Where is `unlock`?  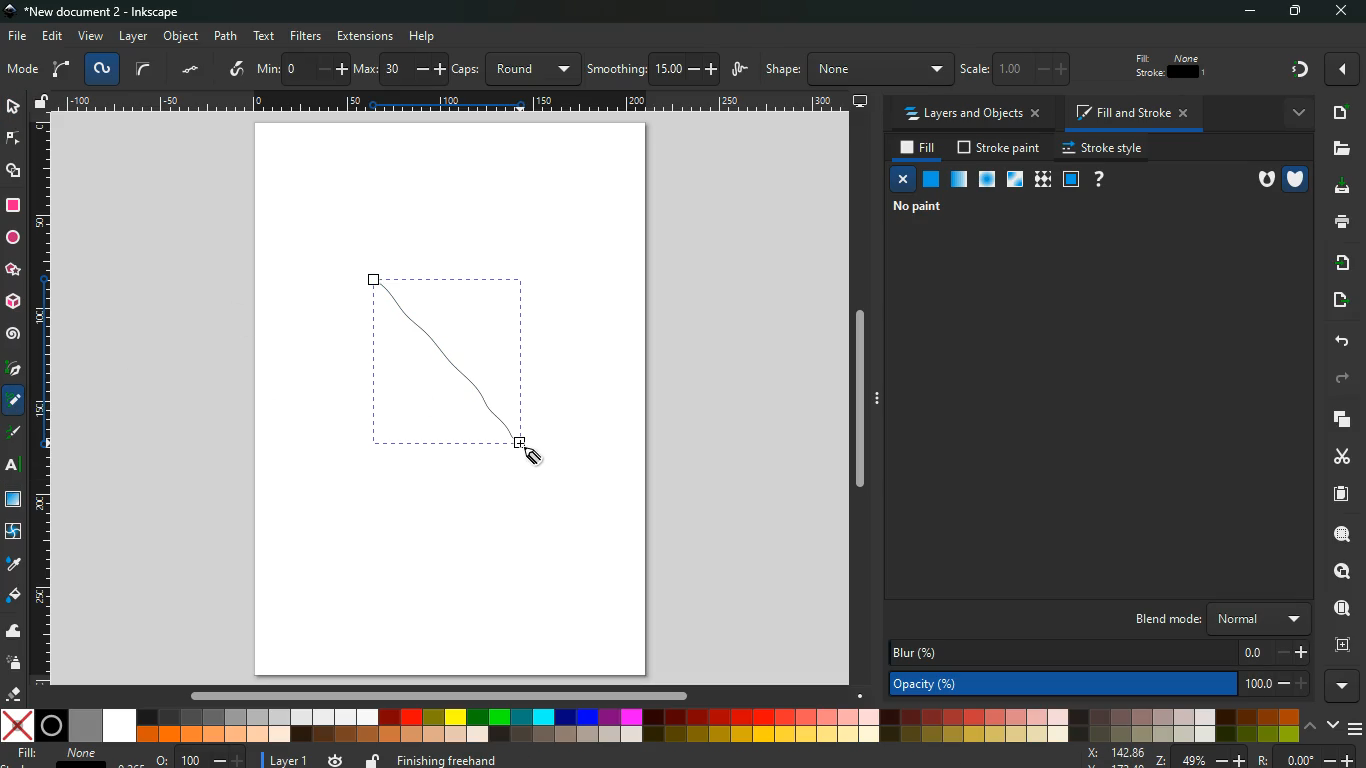
unlock is located at coordinates (371, 759).